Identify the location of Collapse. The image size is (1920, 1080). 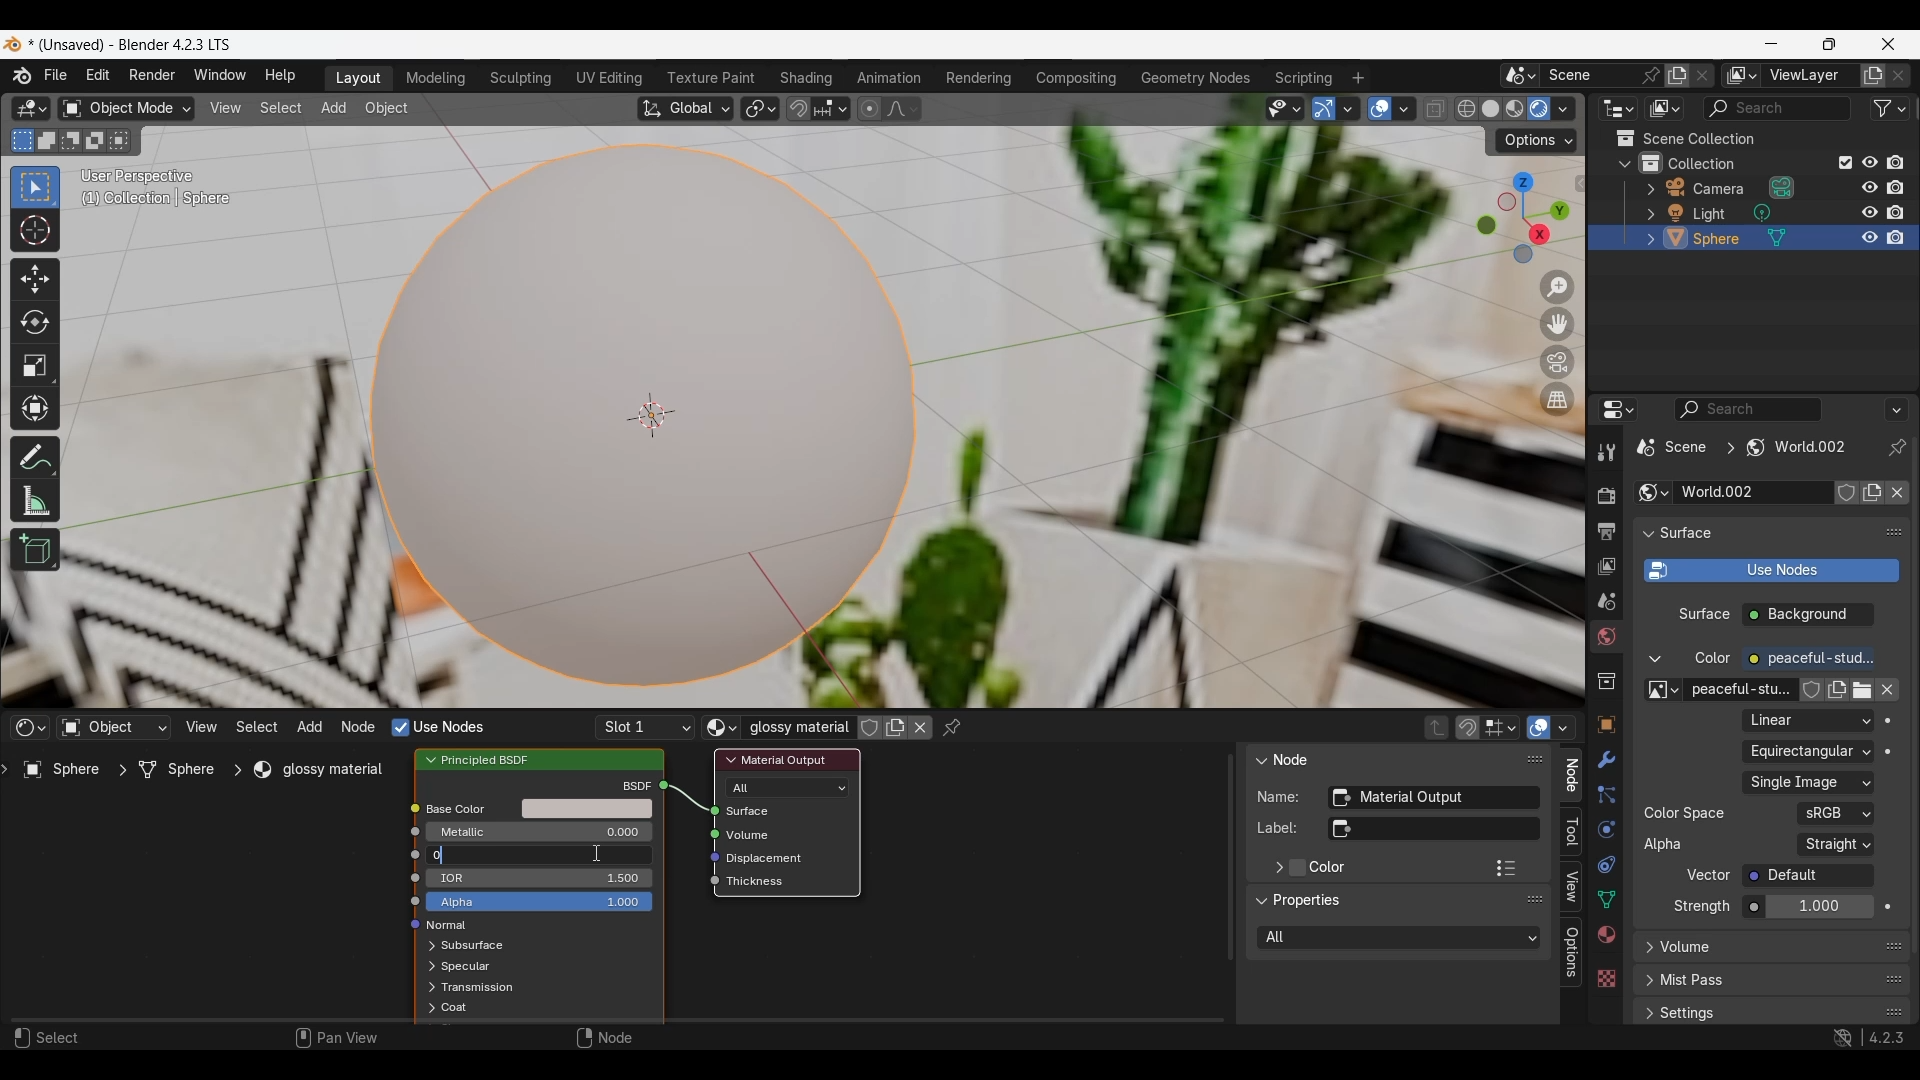
(1655, 659).